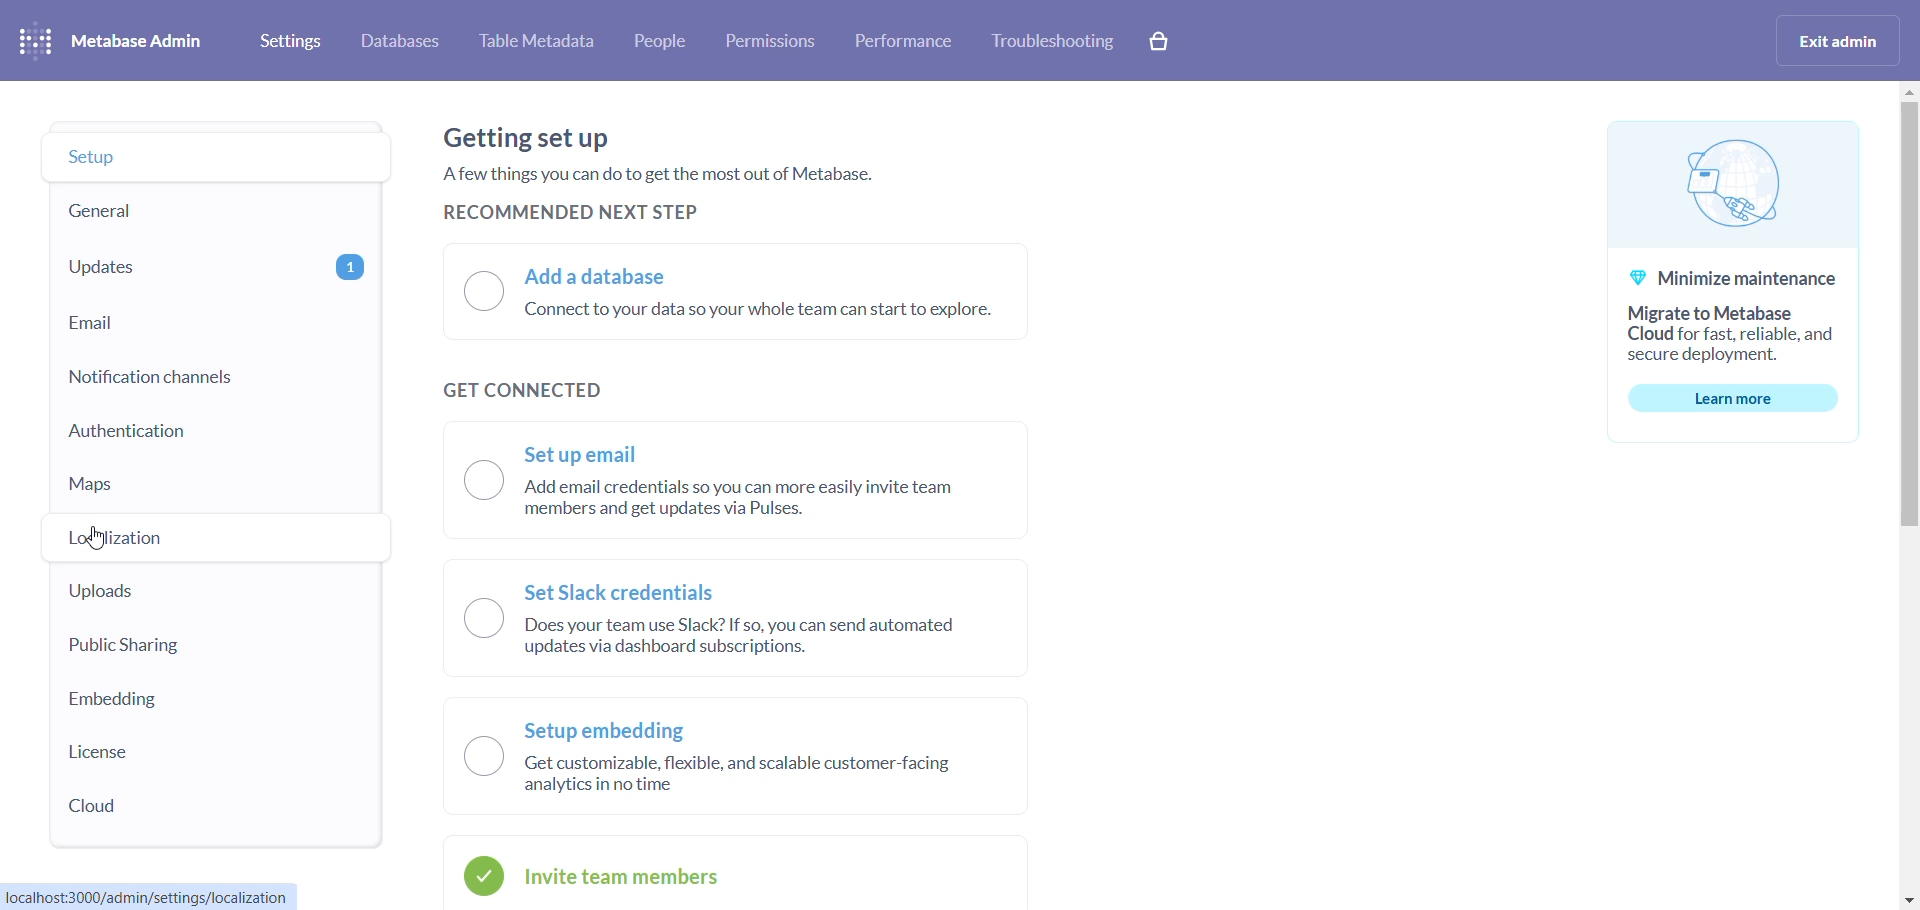  What do you see at coordinates (1738, 311) in the screenshot?
I see `@ Minimize maintenance
Migrate to Metabase
Cloud for fast, reliable, and
secure deployment.` at bounding box center [1738, 311].